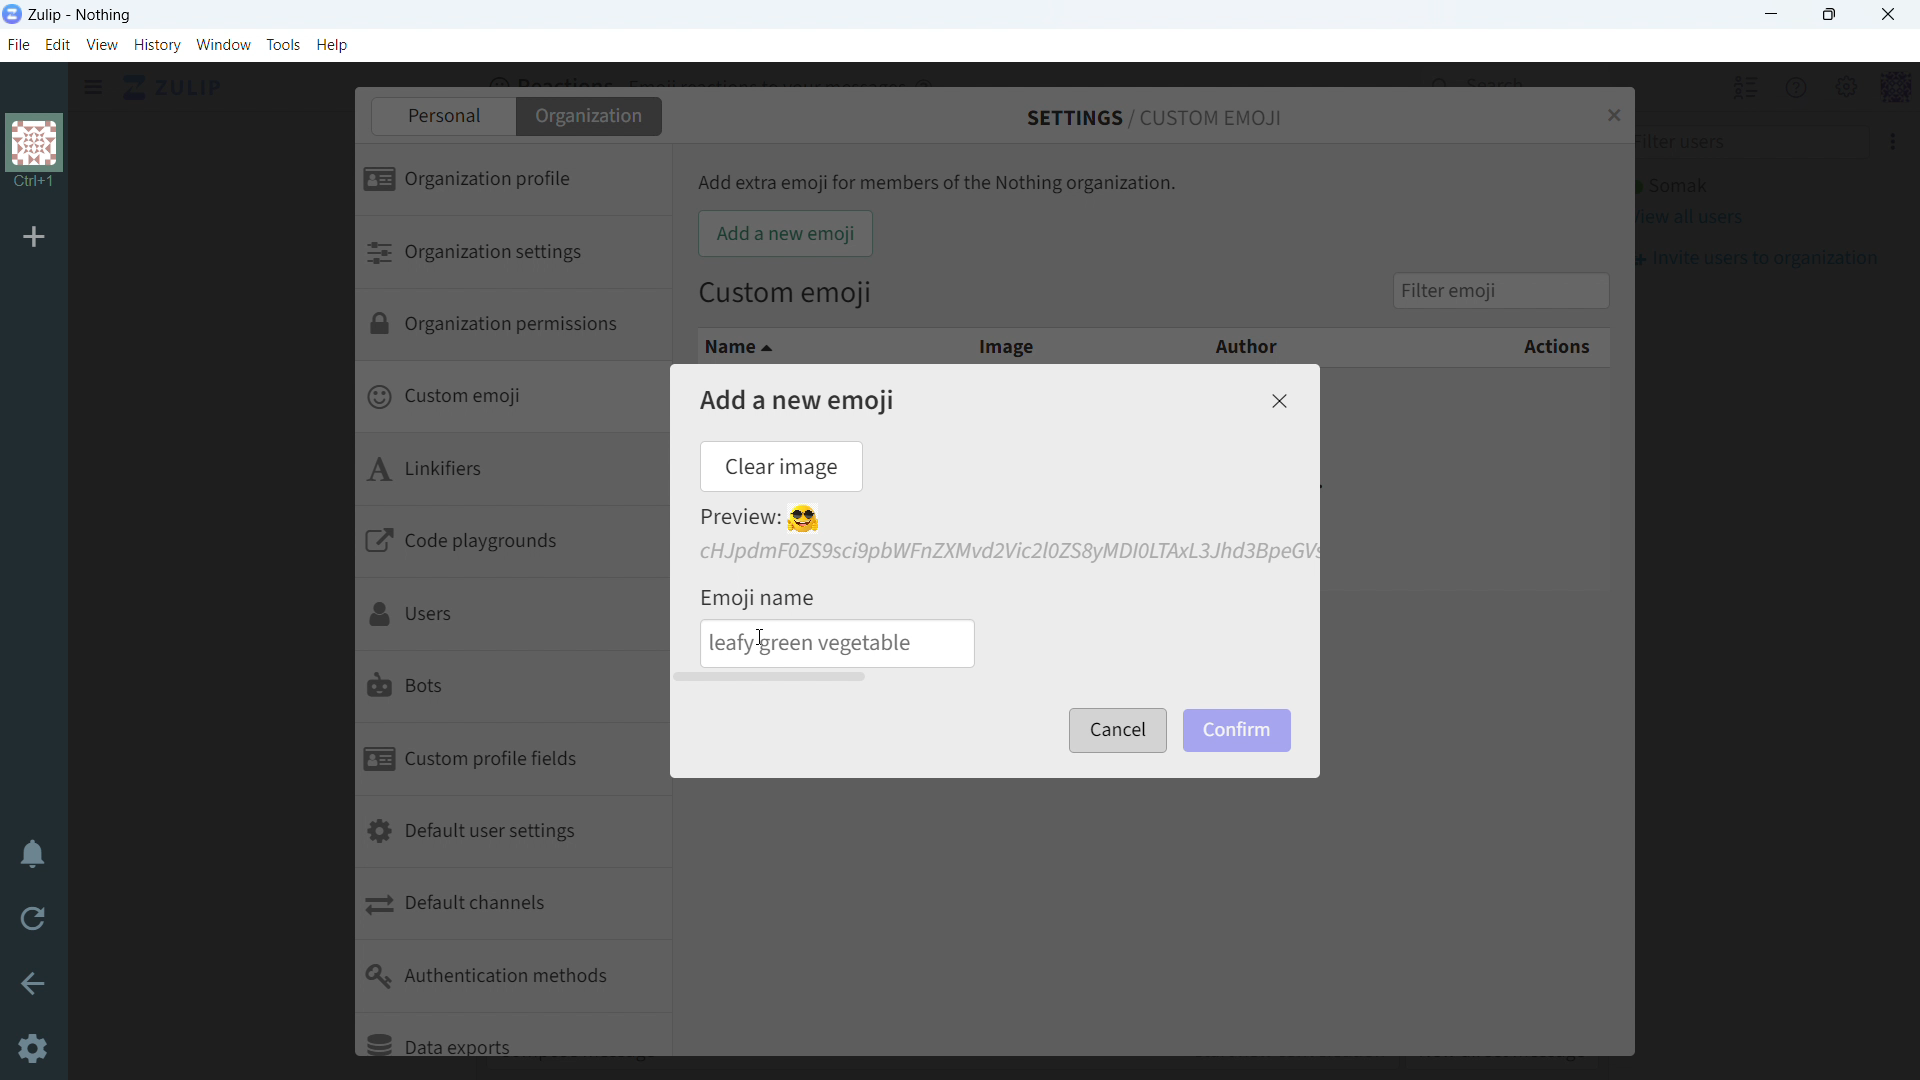 The image size is (1920, 1080). What do you see at coordinates (1745, 143) in the screenshot?
I see `filter users` at bounding box center [1745, 143].